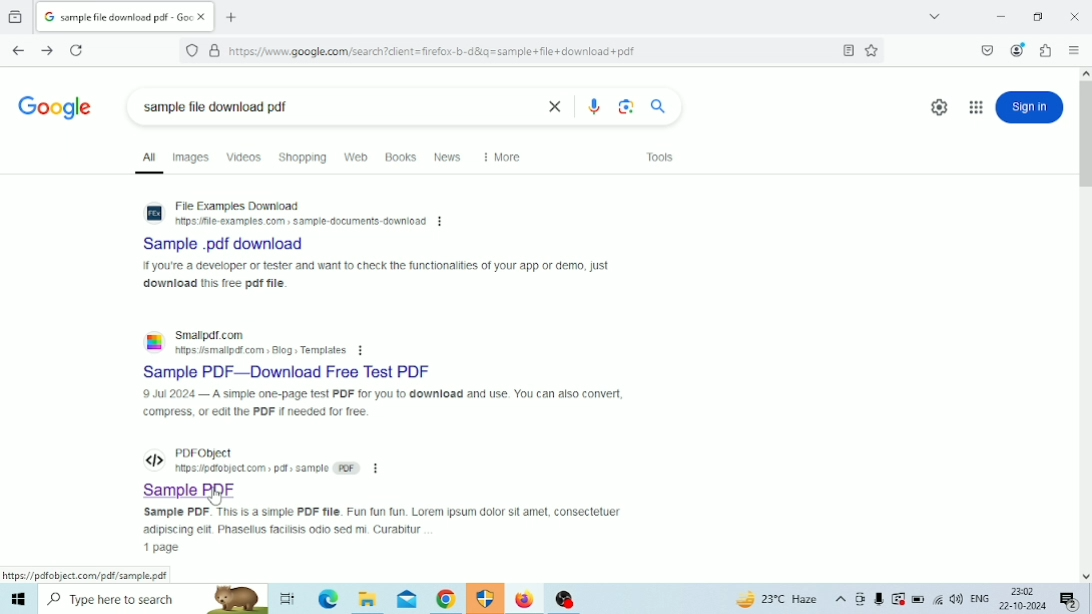 The height and width of the screenshot is (614, 1092). What do you see at coordinates (1021, 591) in the screenshot?
I see `Time` at bounding box center [1021, 591].